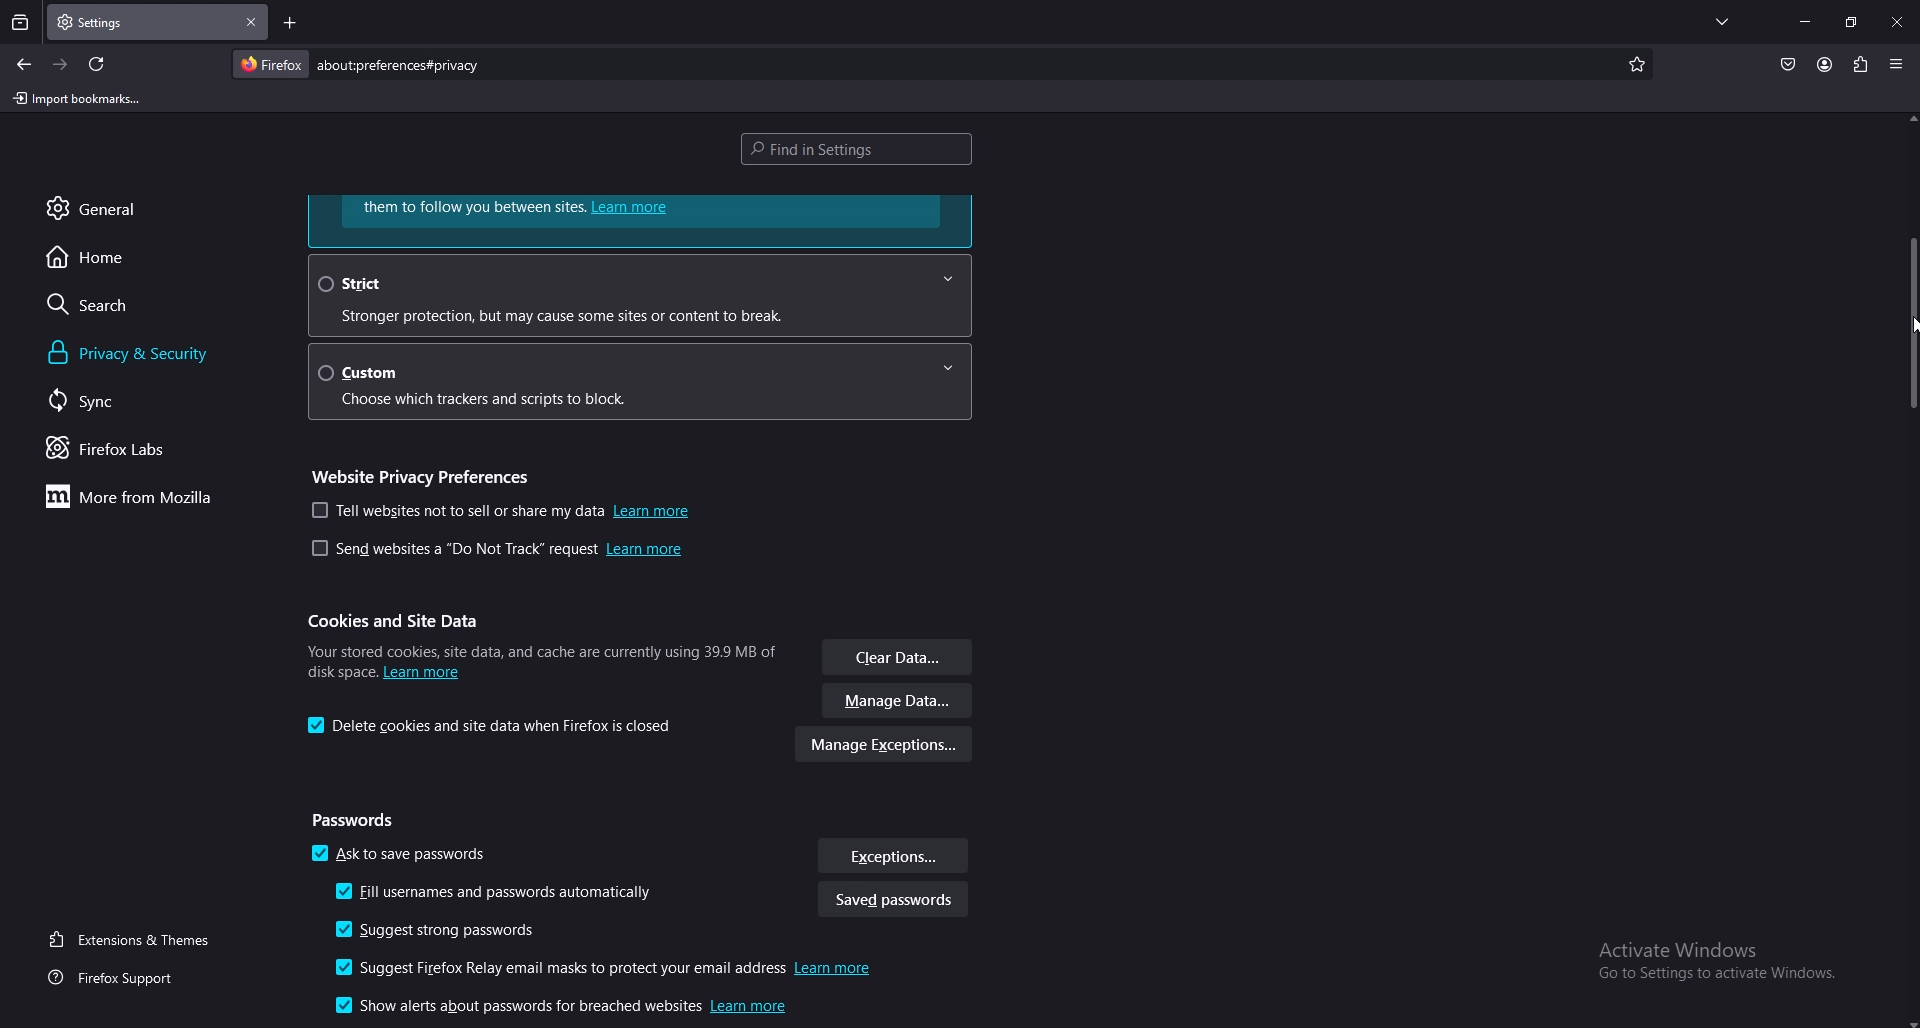  I want to click on search bar, so click(404, 65).